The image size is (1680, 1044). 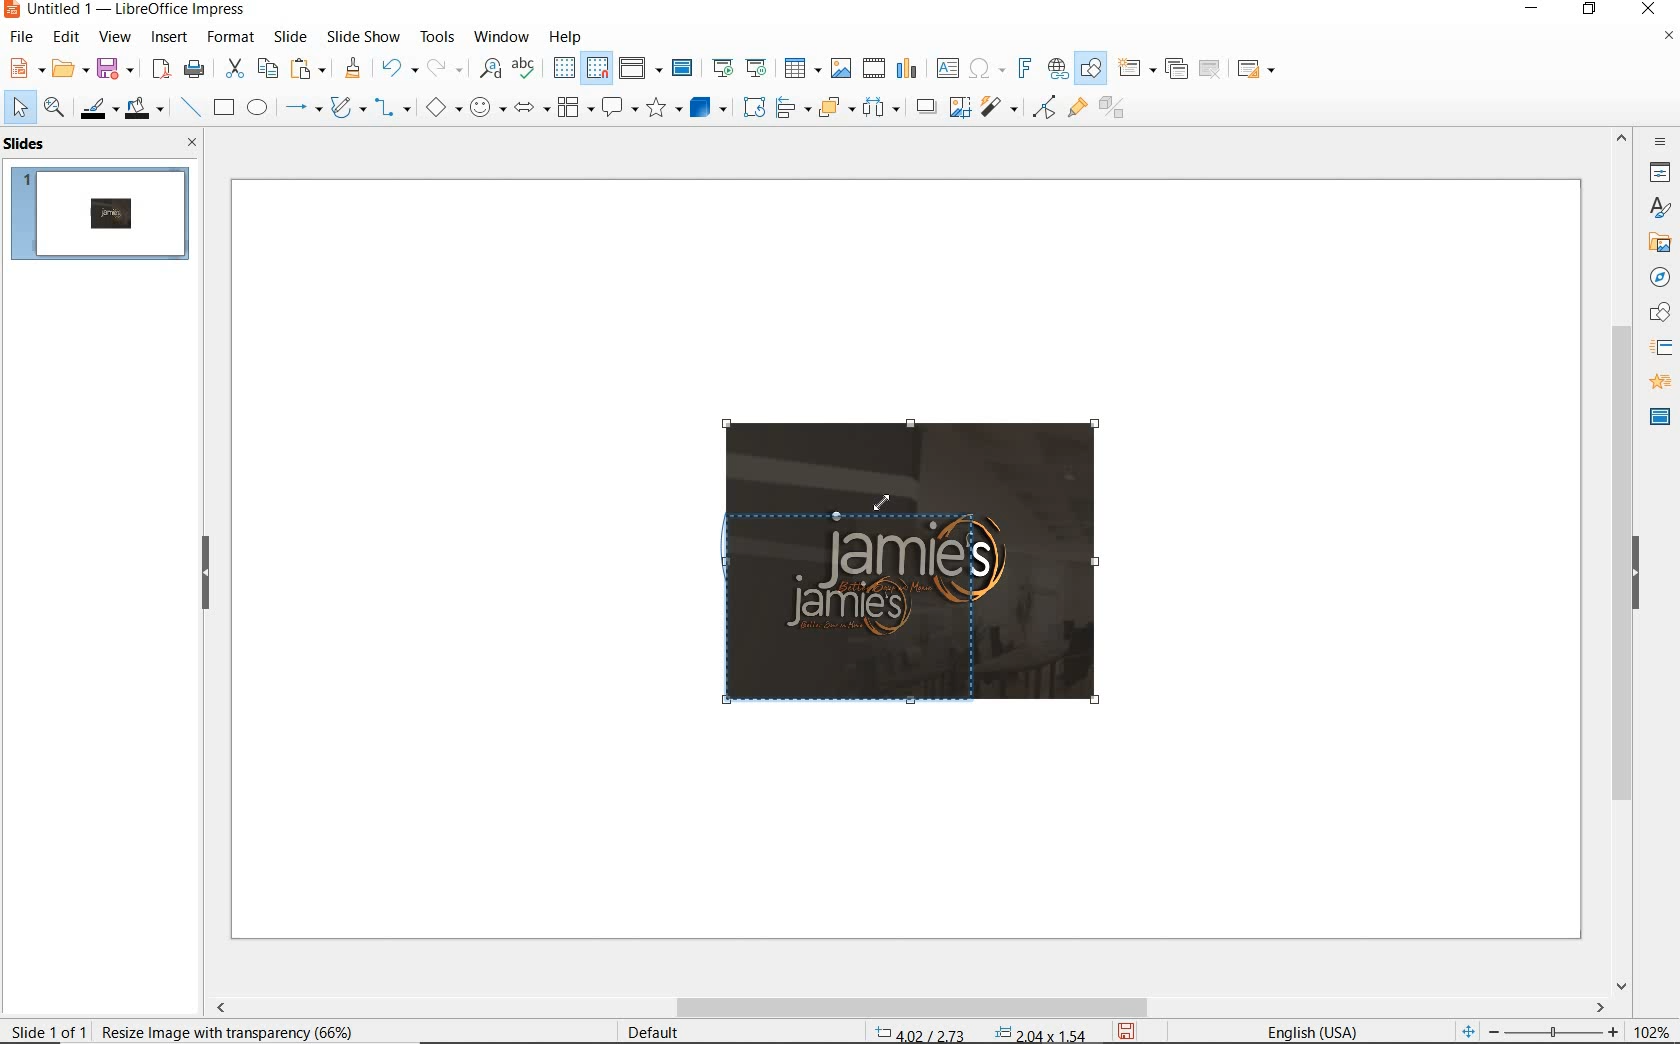 I want to click on print, so click(x=194, y=67).